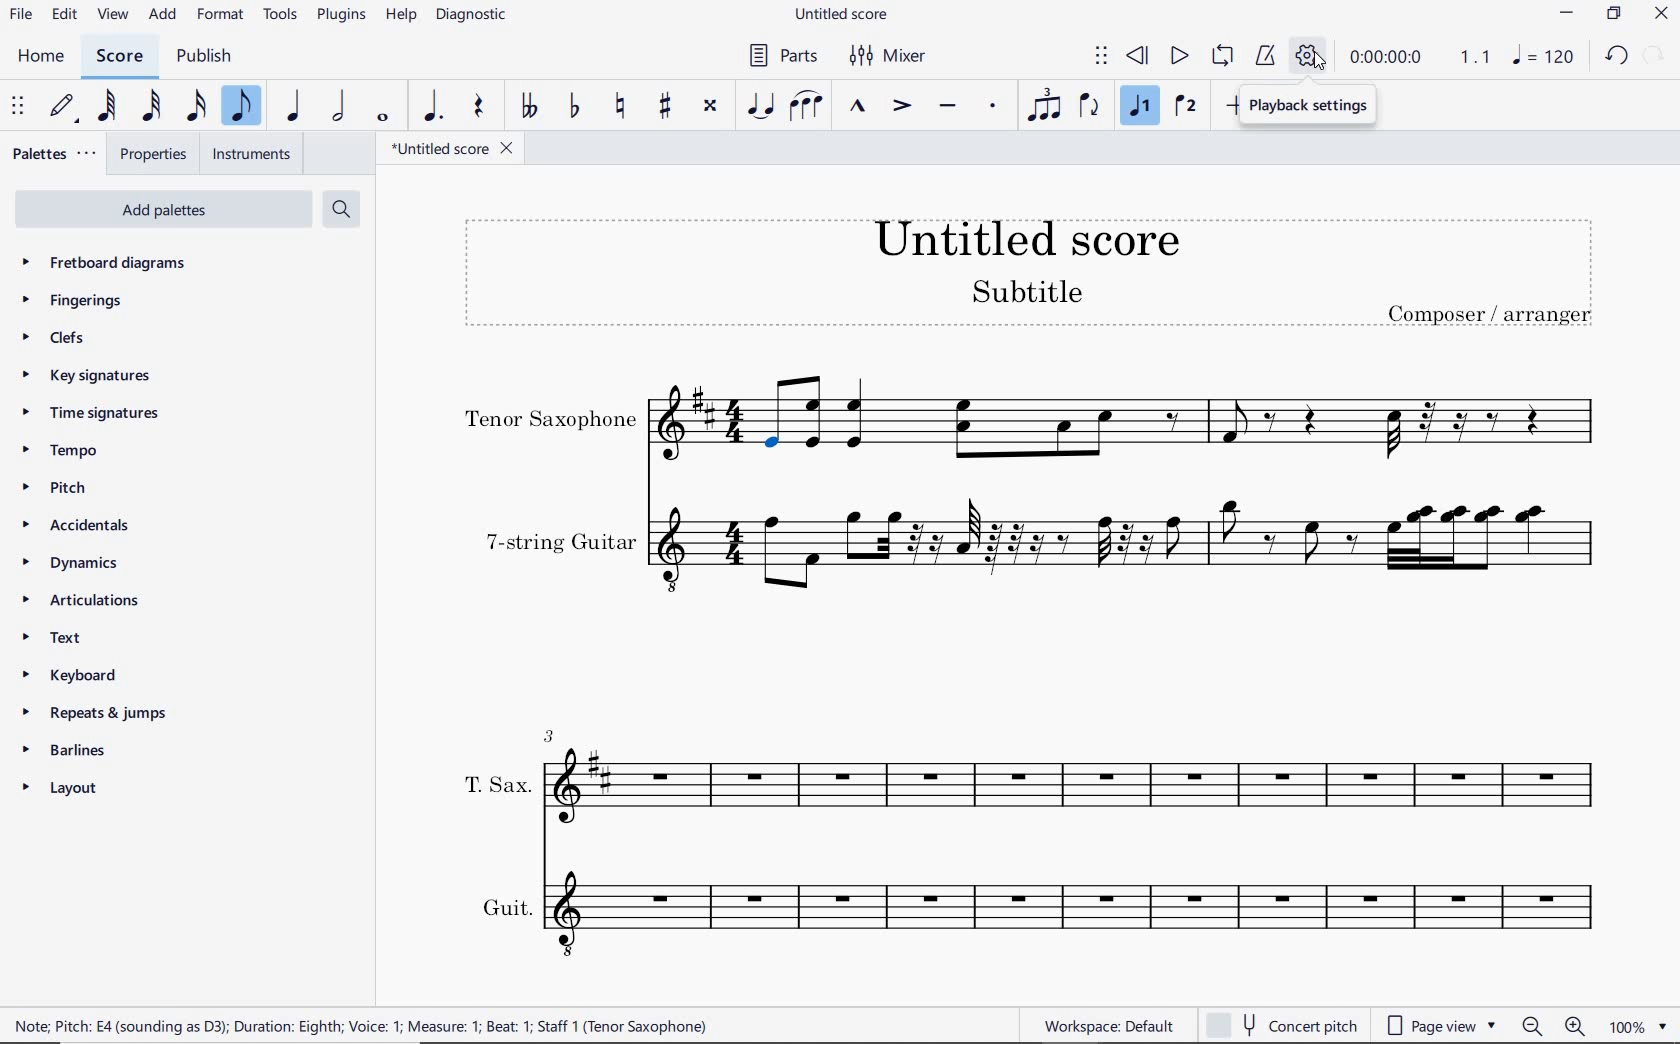  I want to click on REST, so click(476, 107).